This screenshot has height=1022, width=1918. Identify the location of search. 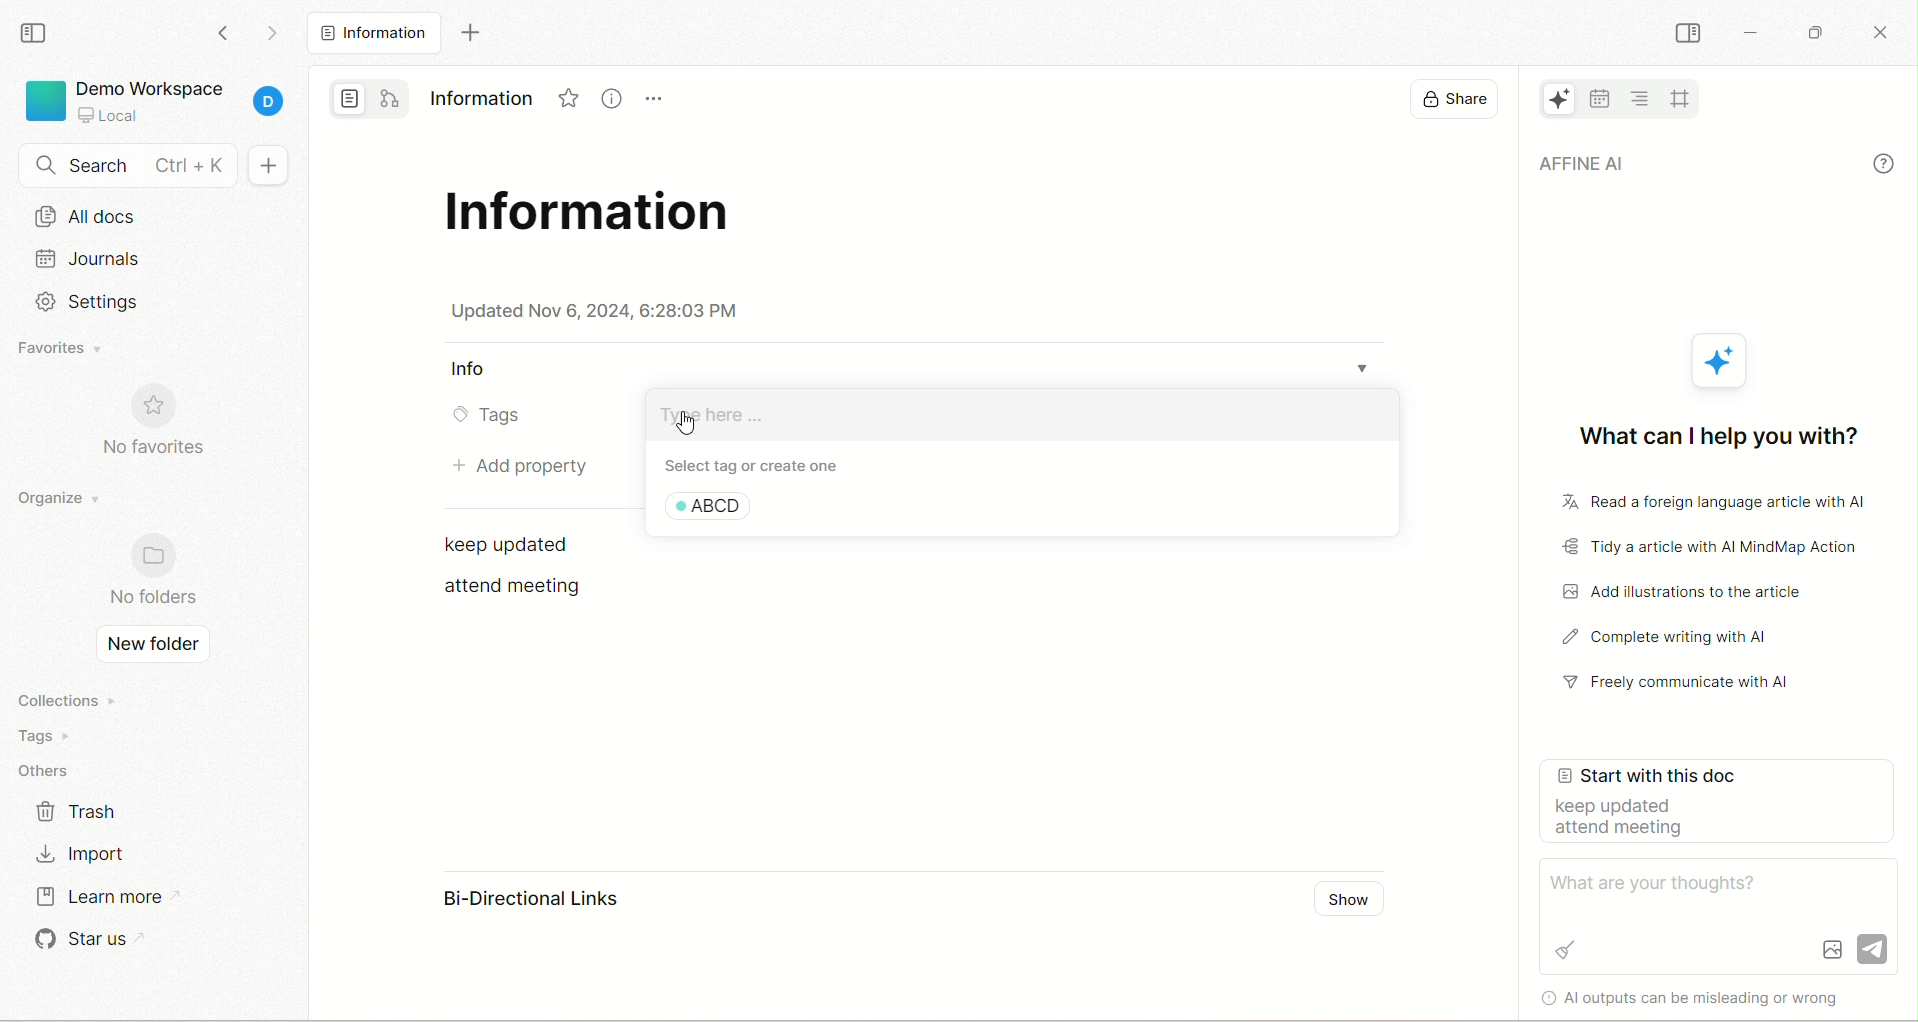
(121, 166).